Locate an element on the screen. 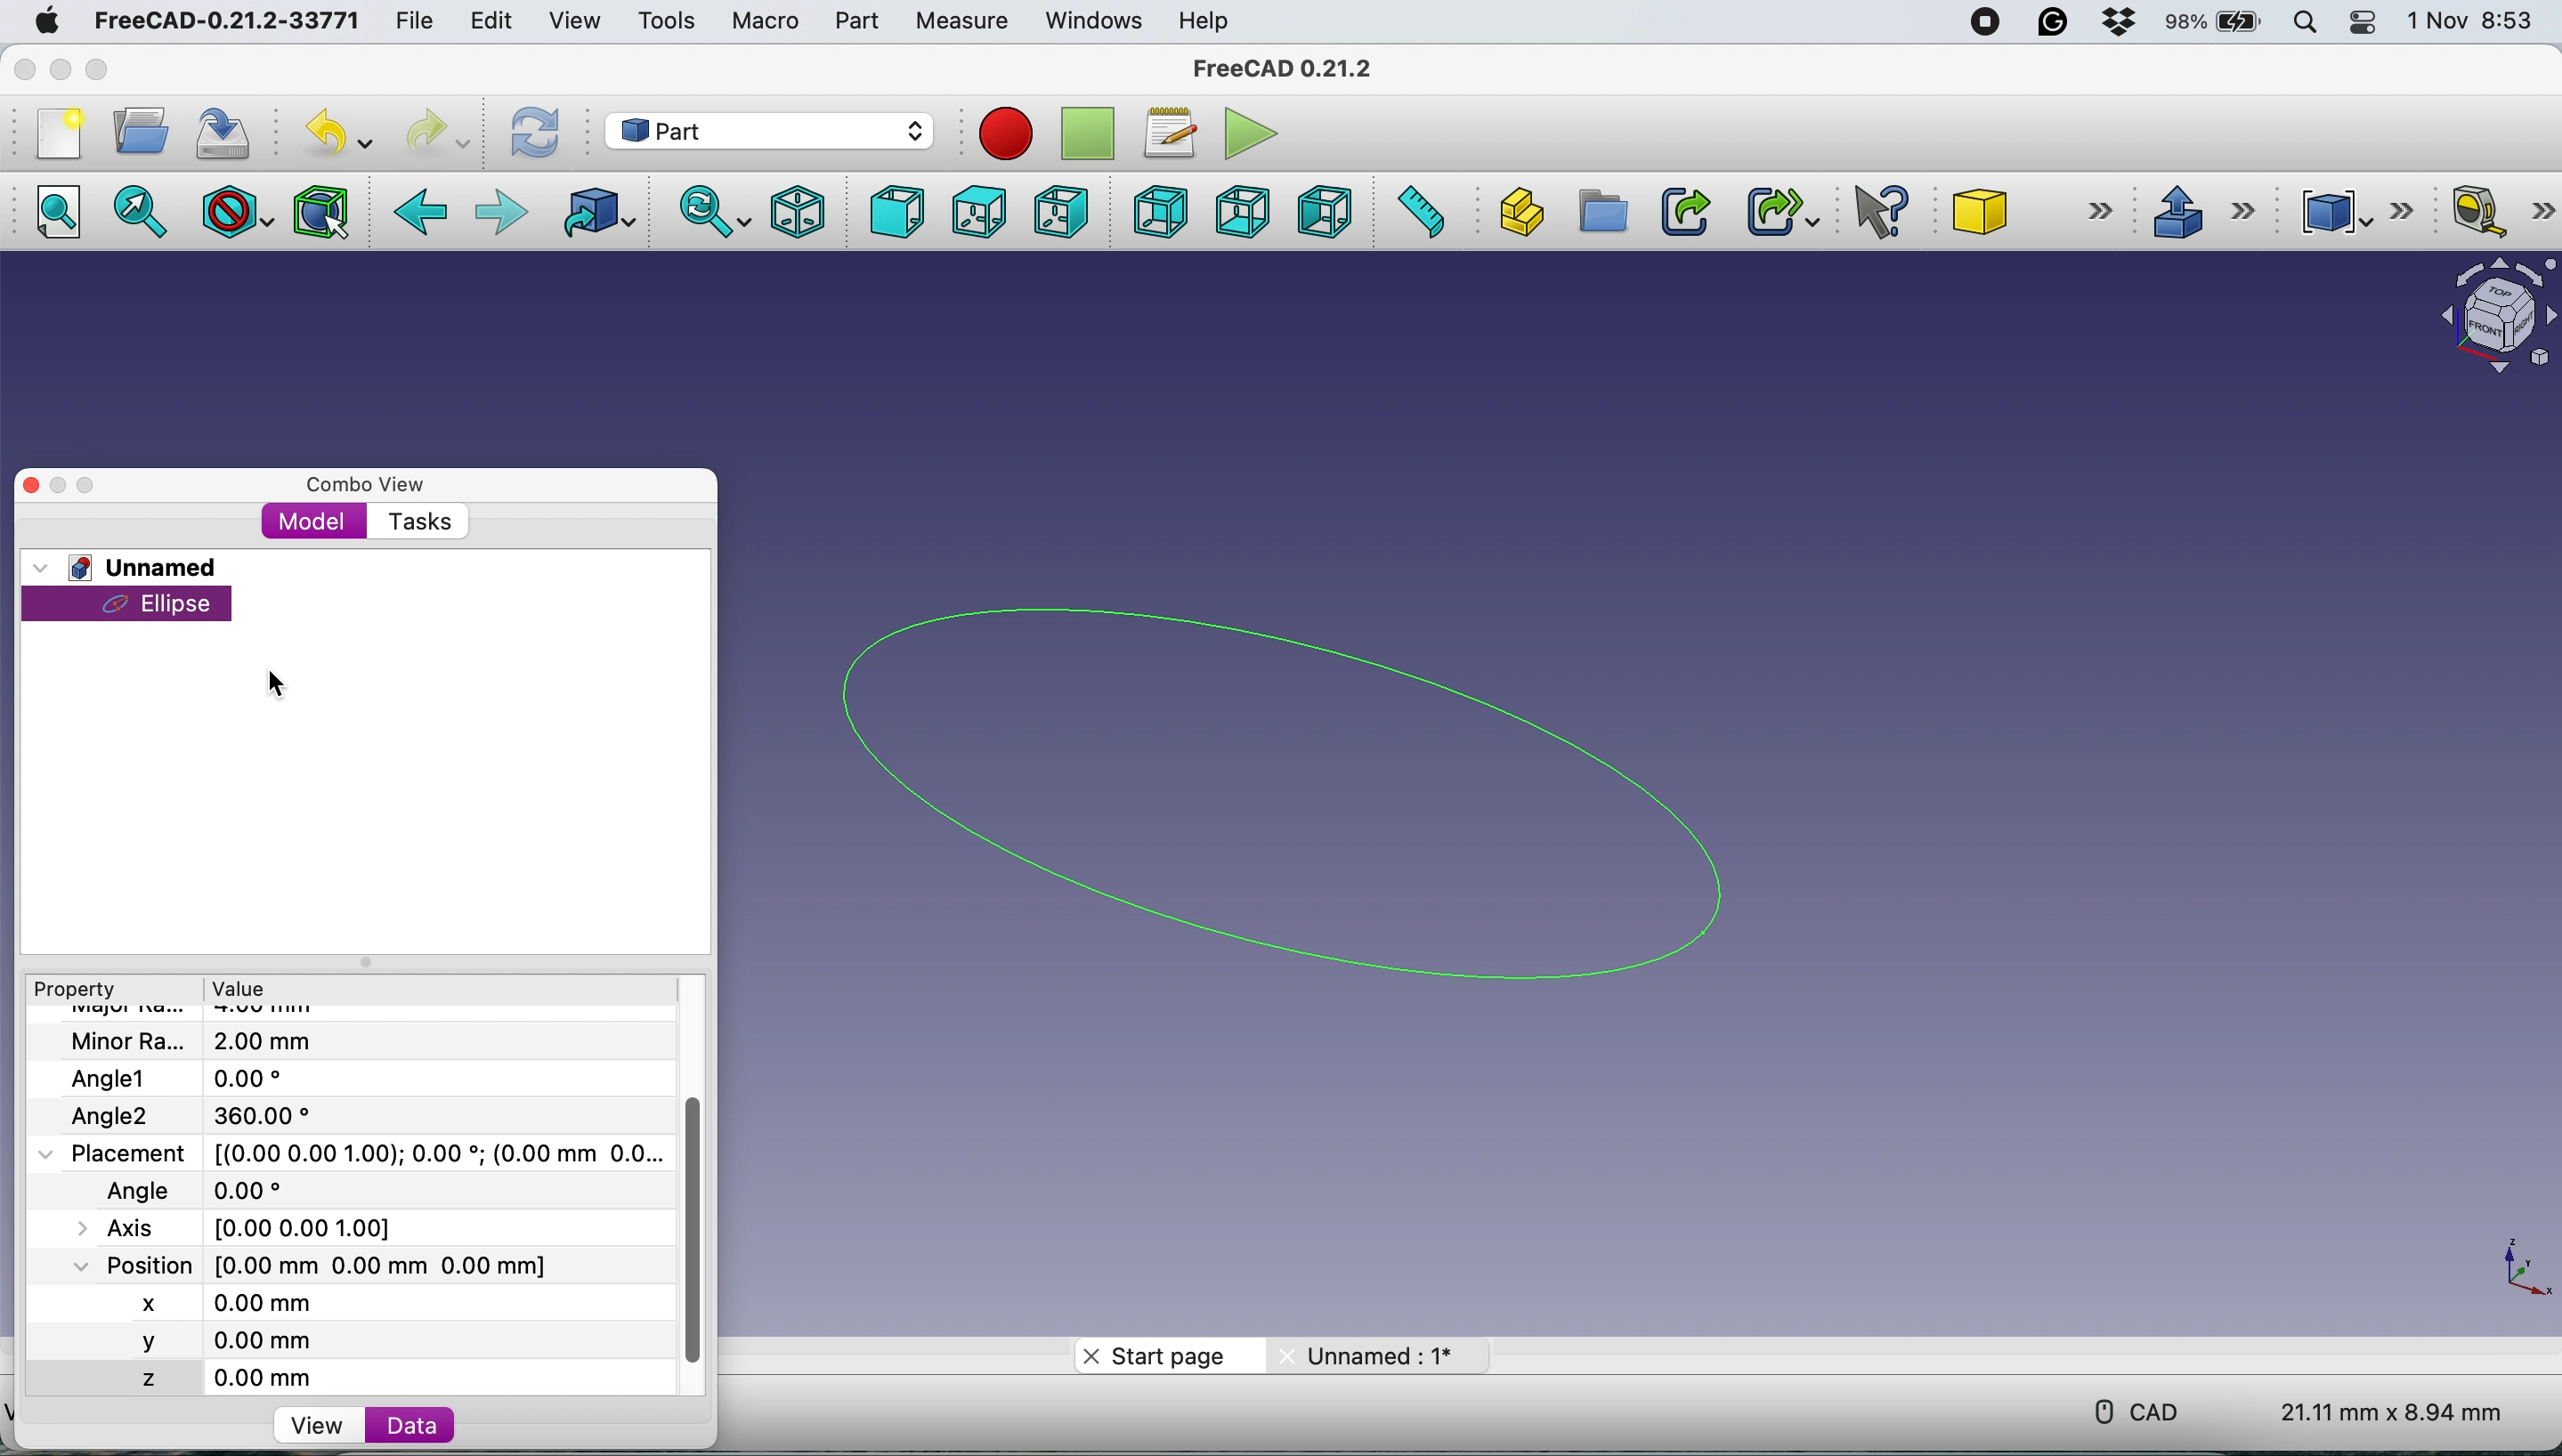  system logo is located at coordinates (49, 22).